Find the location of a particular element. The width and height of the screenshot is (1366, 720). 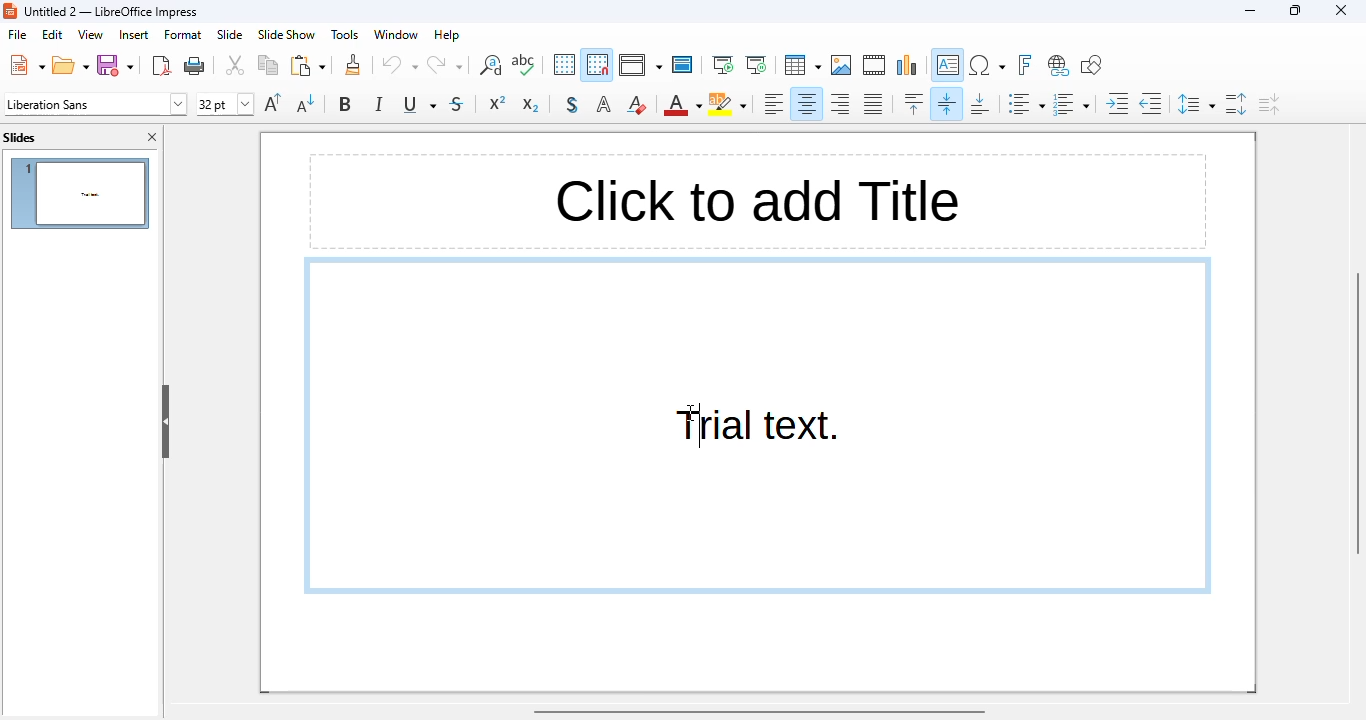

file is located at coordinates (17, 34).